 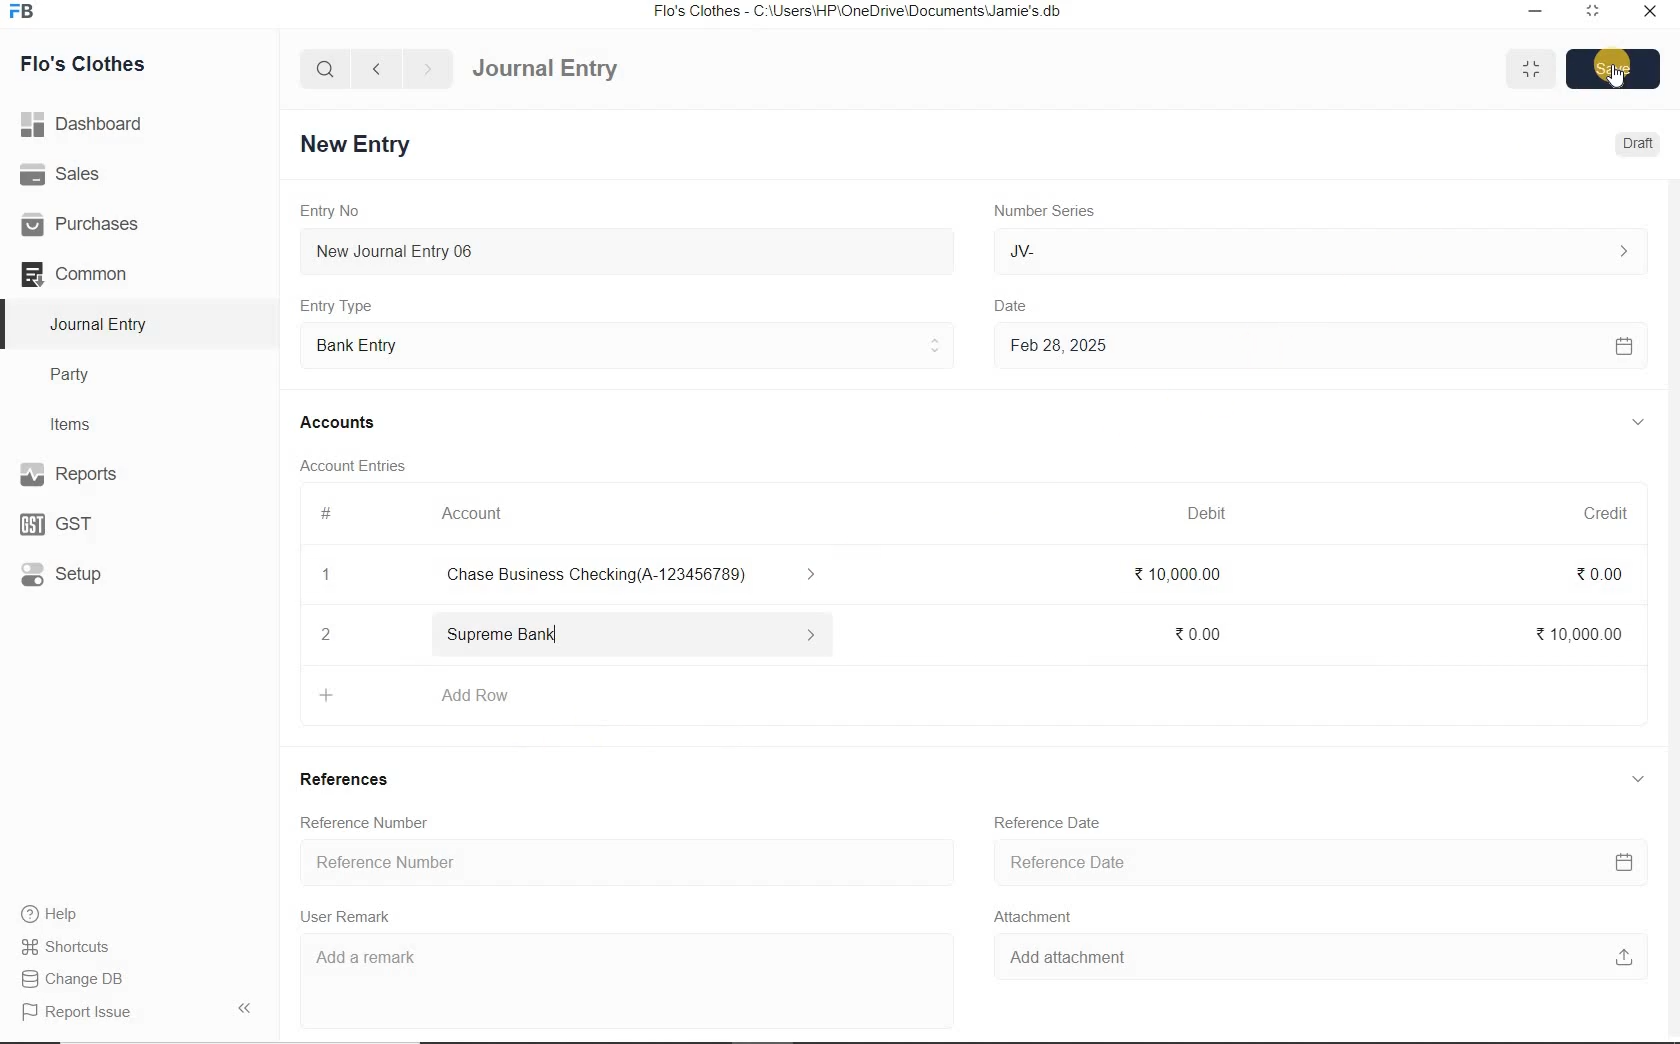 I want to click on #, so click(x=327, y=513).